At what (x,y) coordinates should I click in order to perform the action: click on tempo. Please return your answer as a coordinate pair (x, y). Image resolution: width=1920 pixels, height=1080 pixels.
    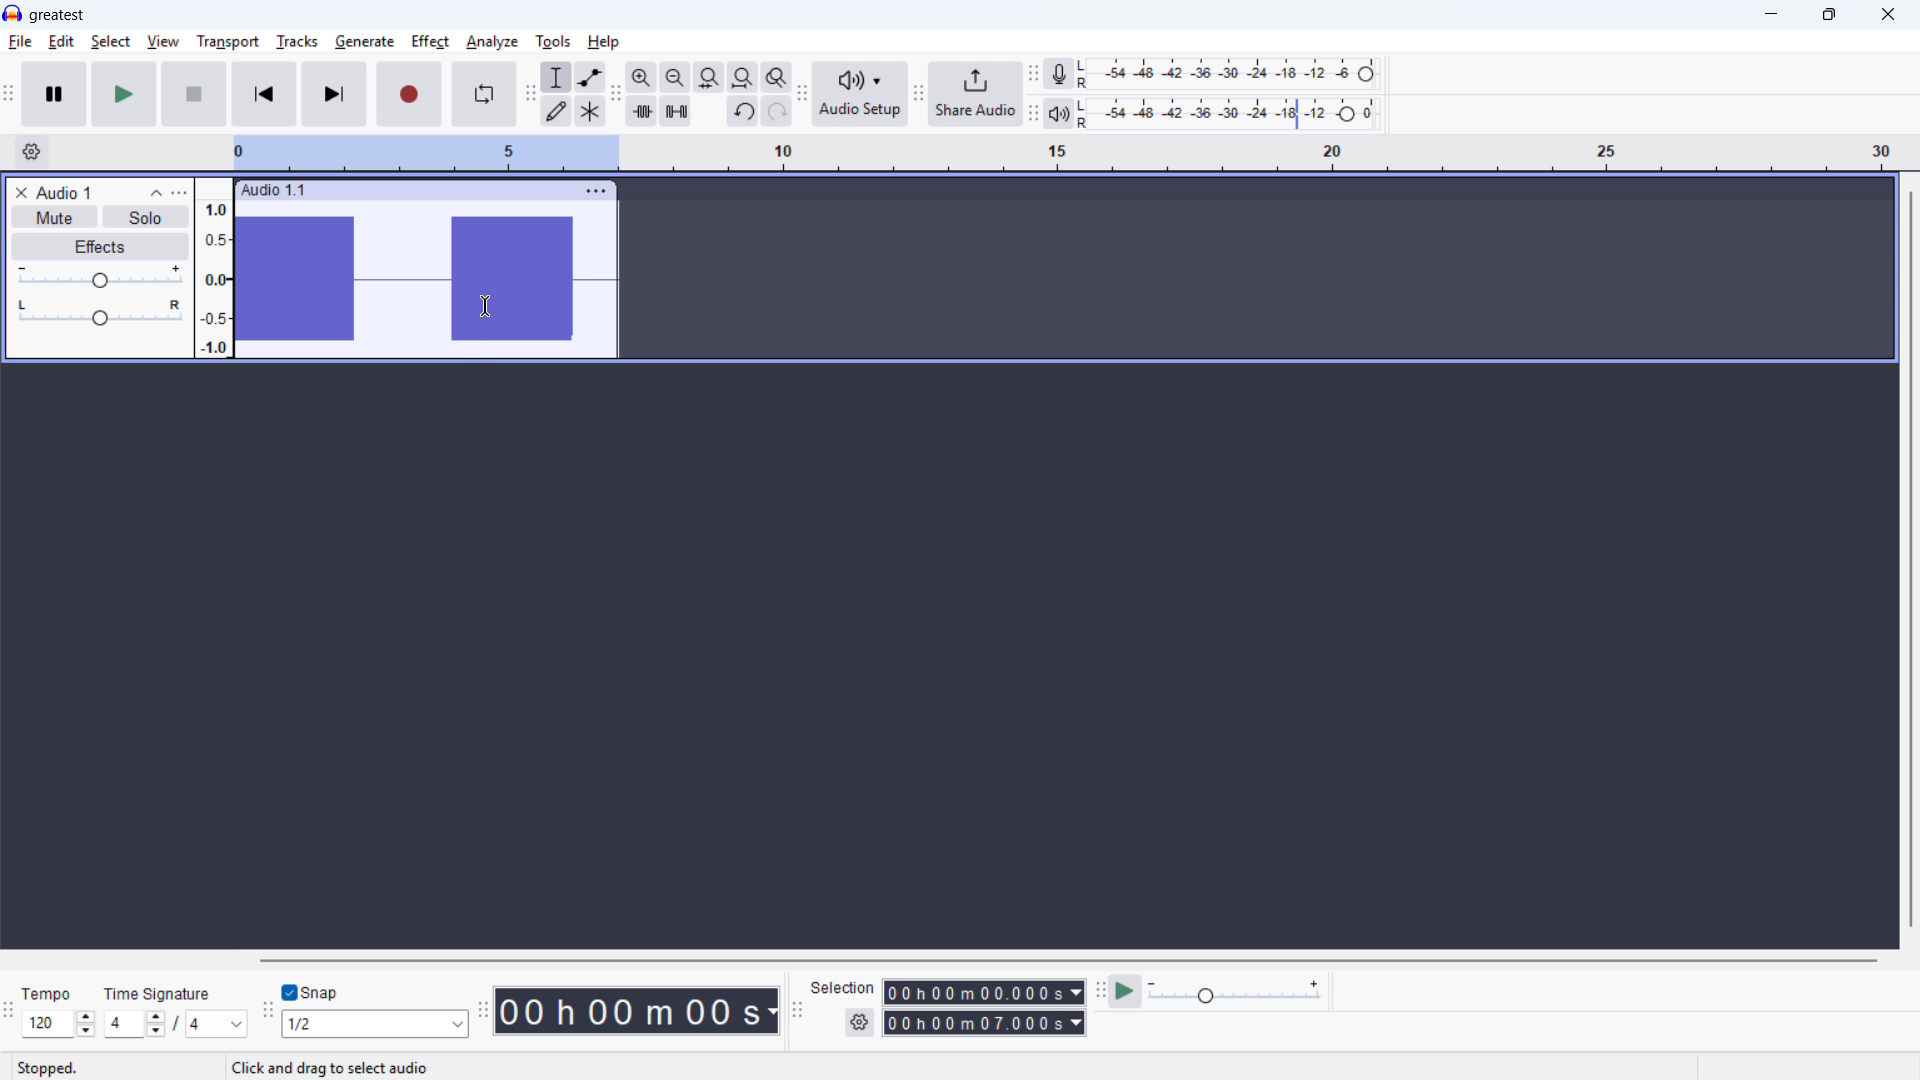
    Looking at the image, I should click on (48, 994).